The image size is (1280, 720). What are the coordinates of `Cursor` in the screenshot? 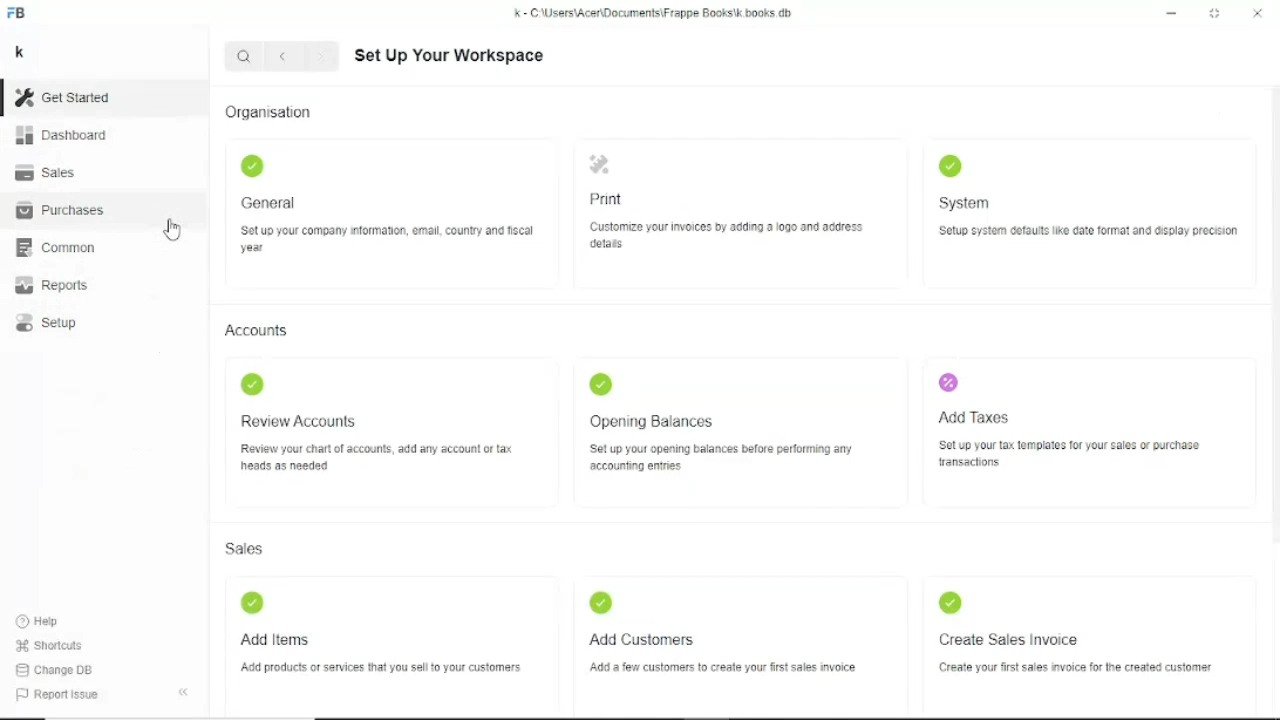 It's located at (173, 230).